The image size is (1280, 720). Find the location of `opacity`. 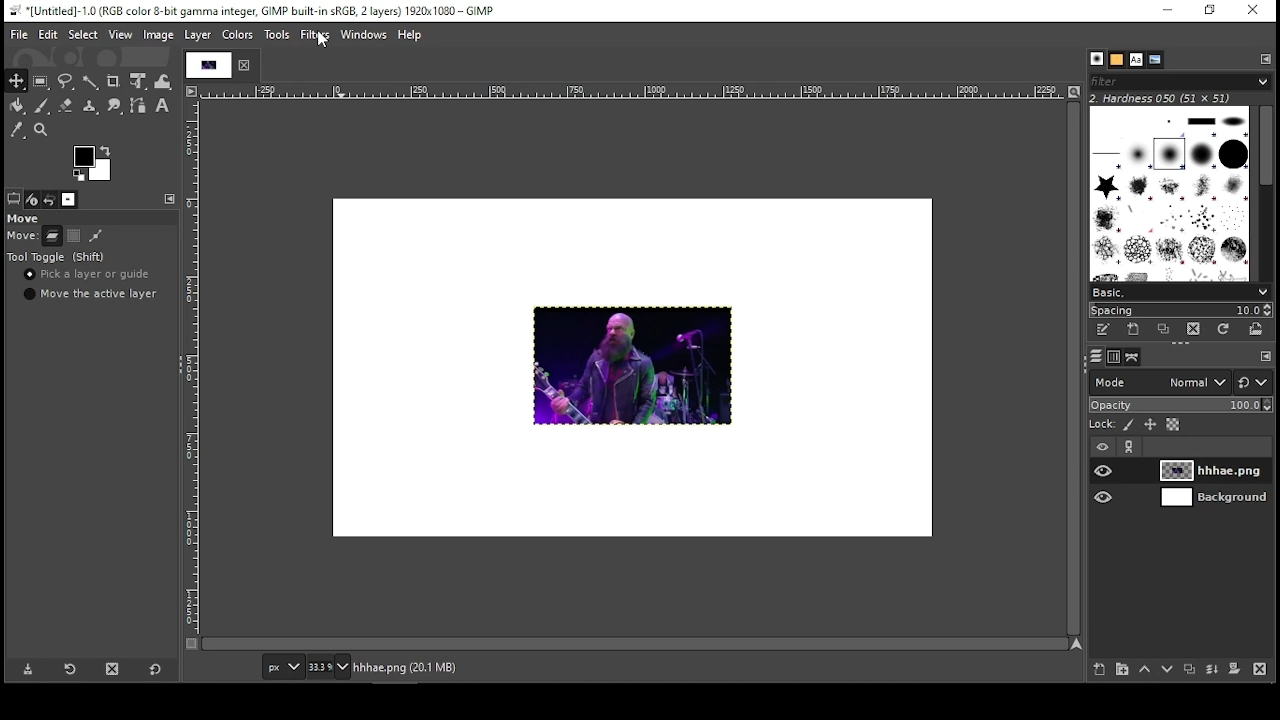

opacity is located at coordinates (1181, 405).